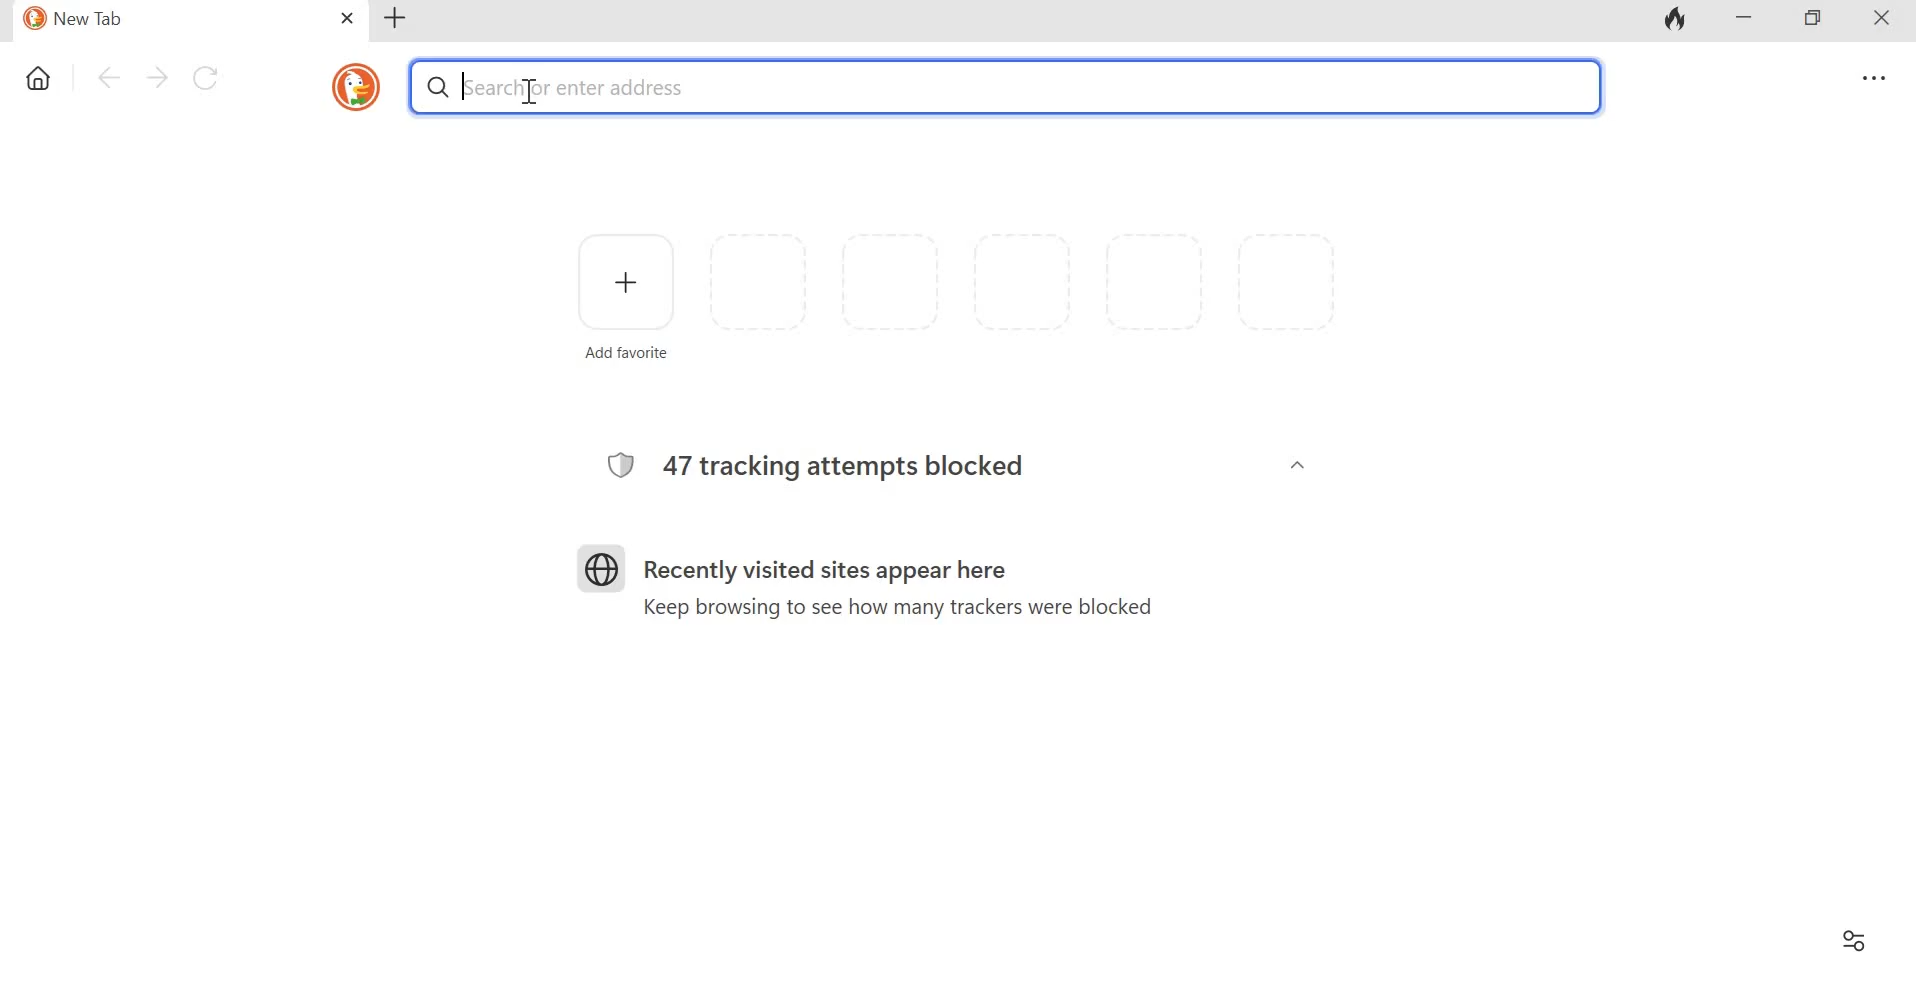  Describe the element at coordinates (40, 74) in the screenshot. I see `Home` at that location.